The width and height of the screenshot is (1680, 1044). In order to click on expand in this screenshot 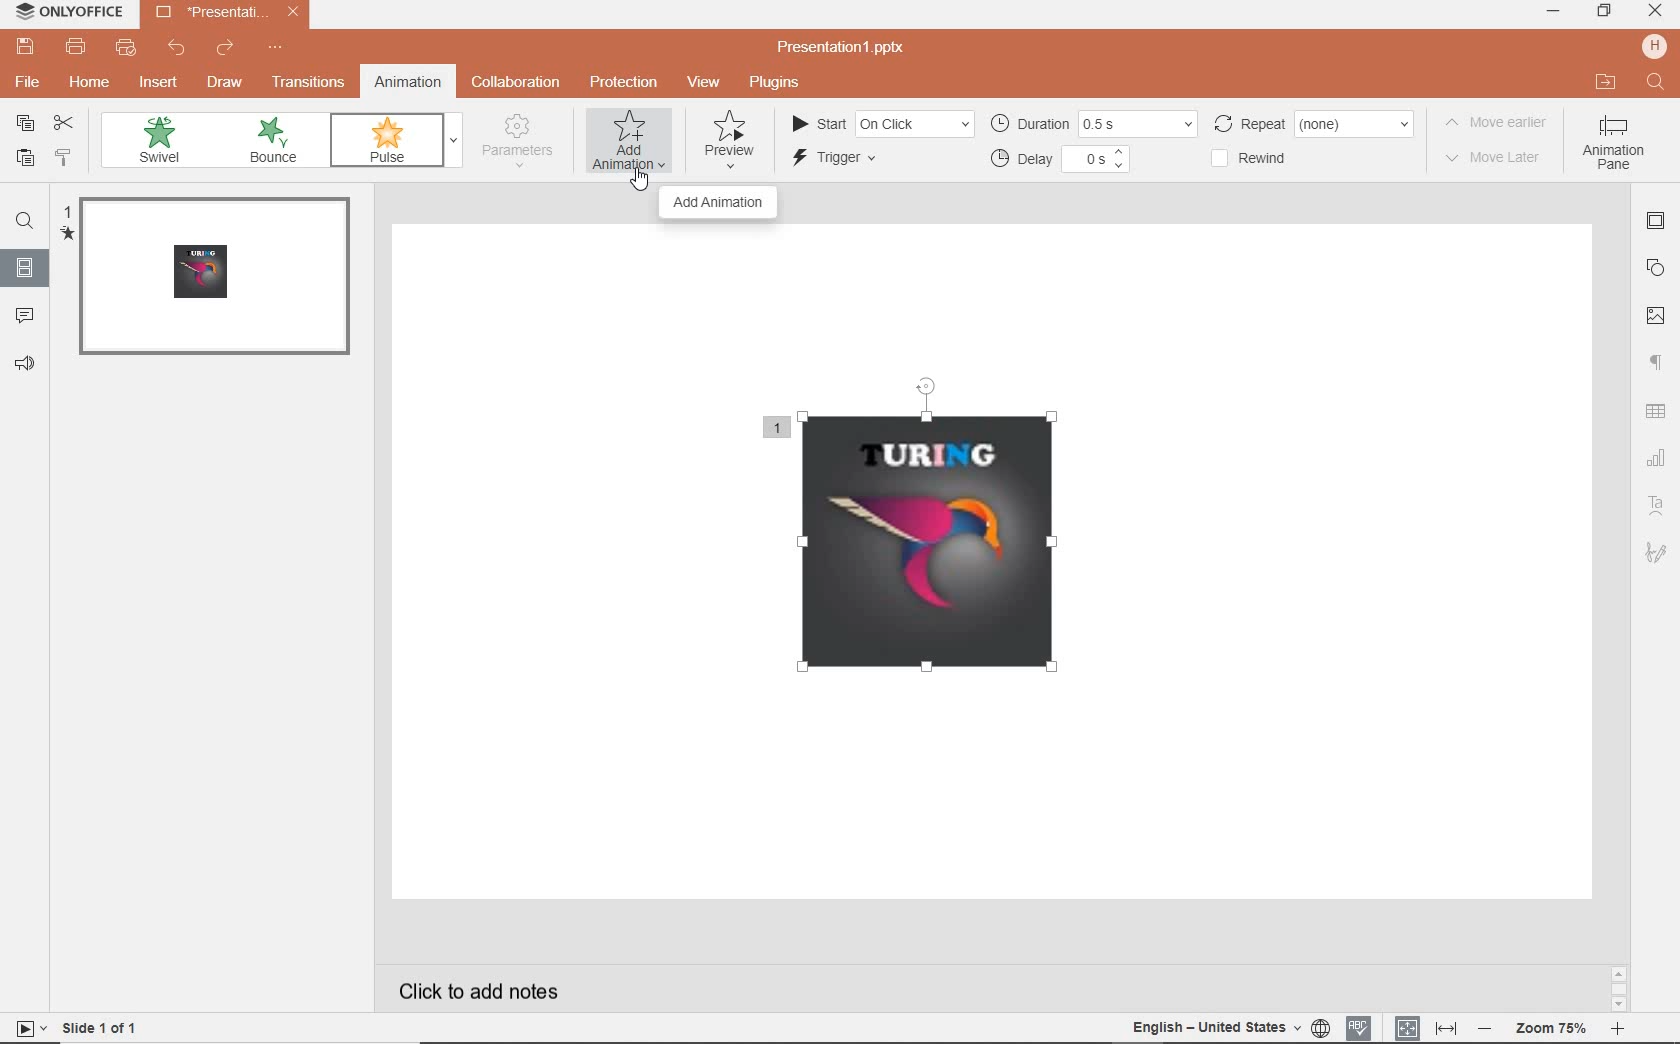, I will do `click(456, 140)`.